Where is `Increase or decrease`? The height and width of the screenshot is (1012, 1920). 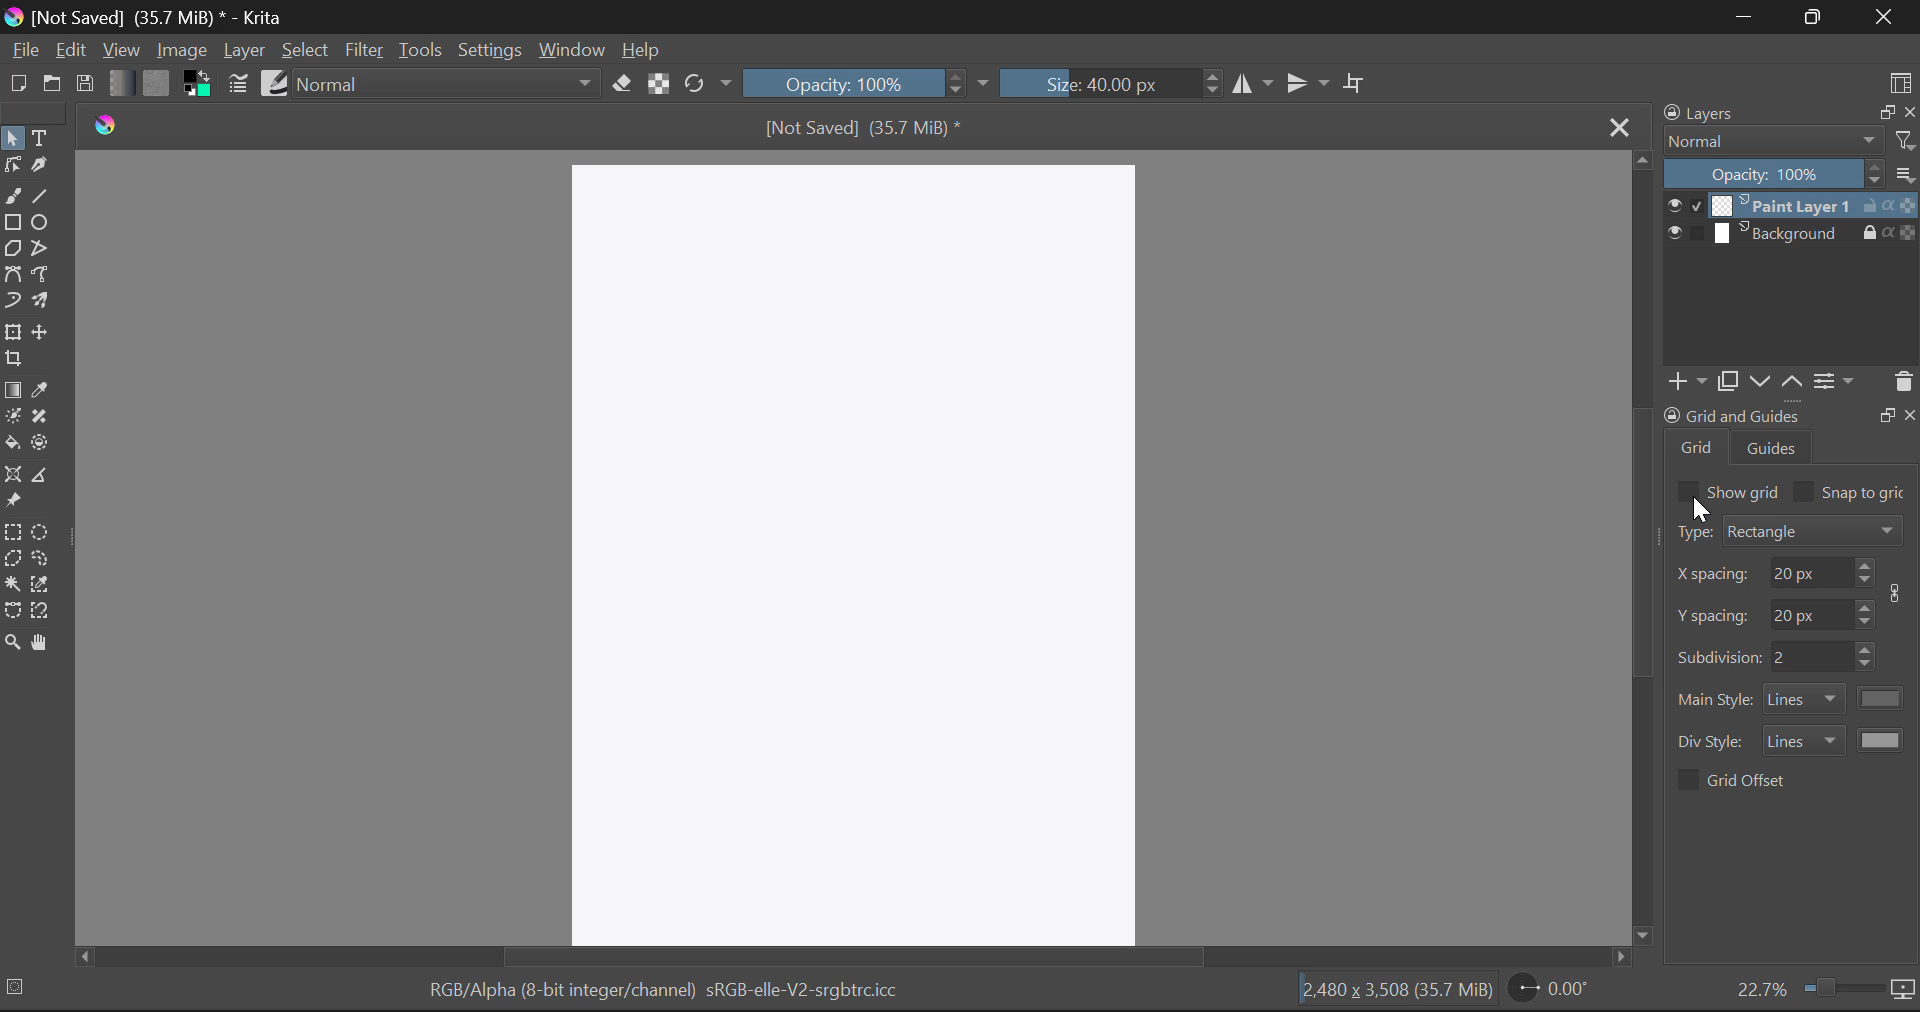
Increase or decrease is located at coordinates (1865, 572).